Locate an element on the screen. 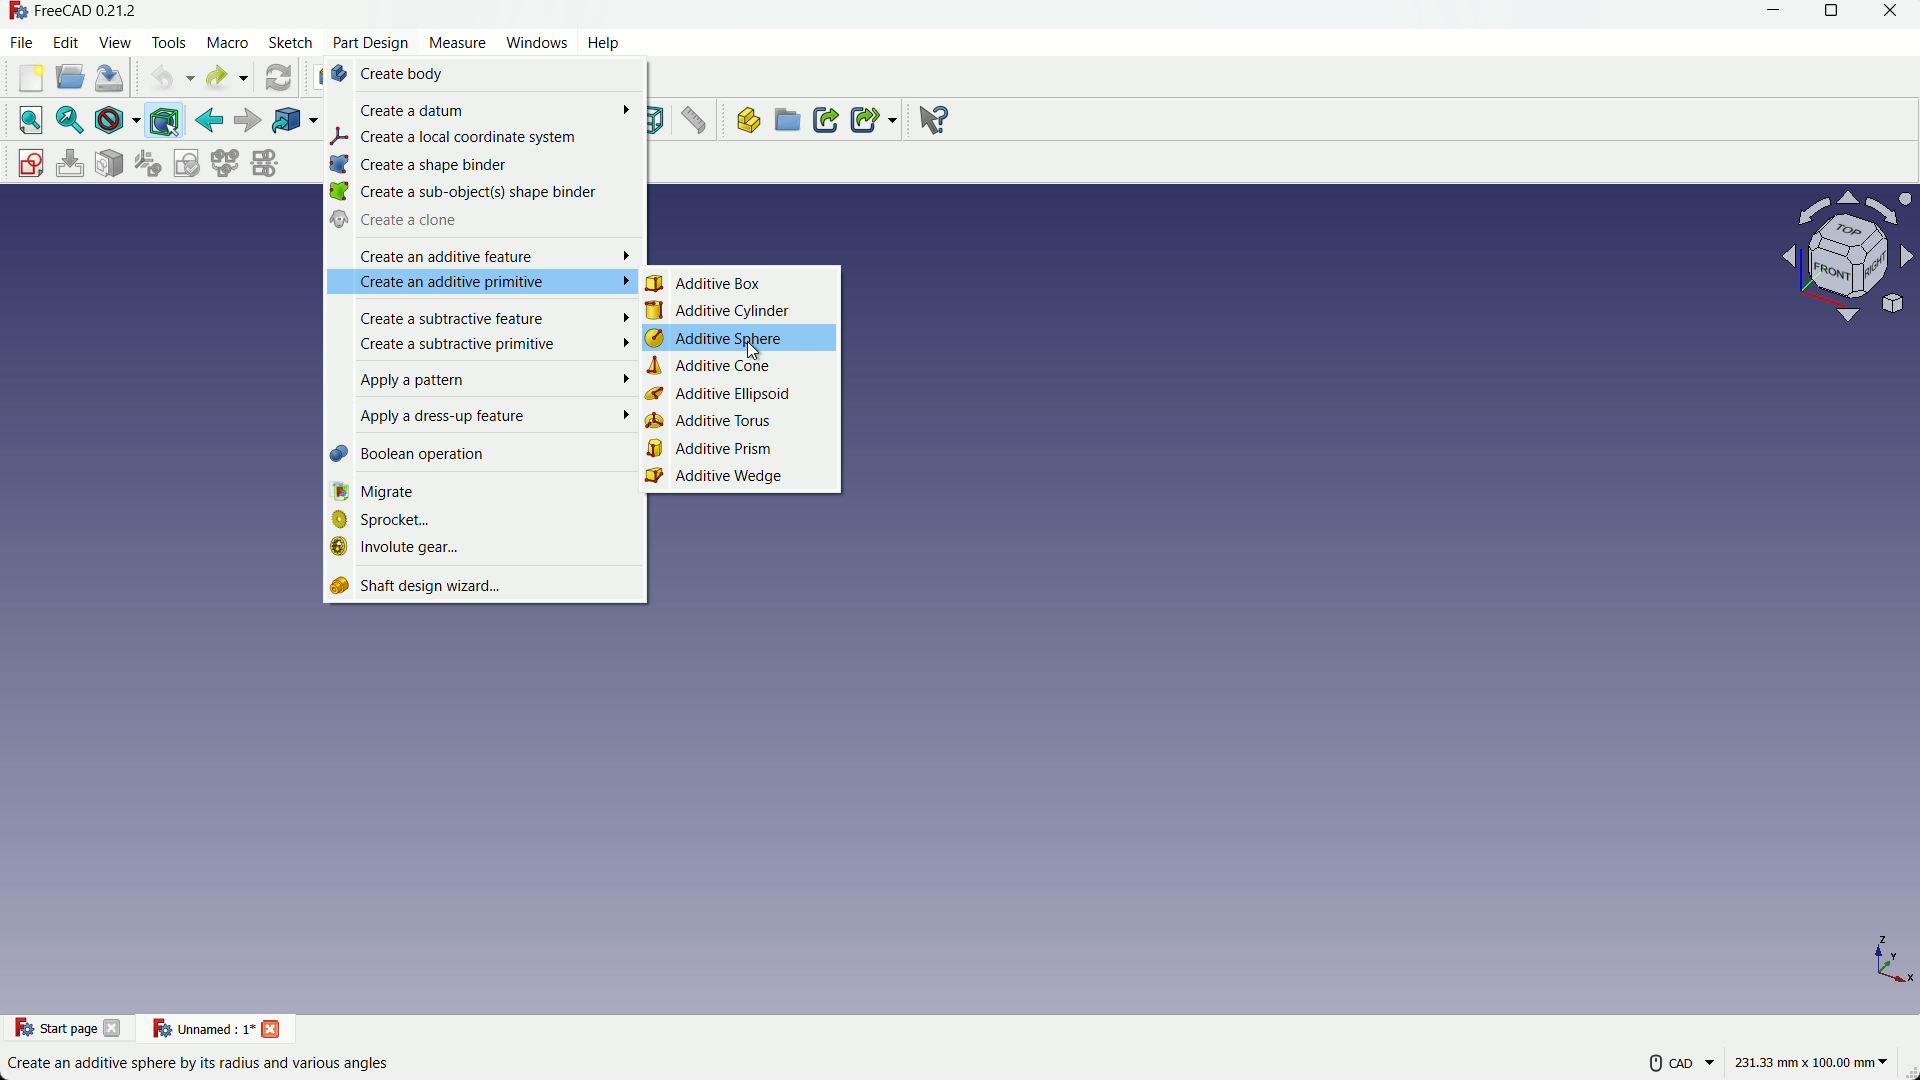 Image resolution: width=1920 pixels, height=1080 pixels. fit selection is located at coordinates (72, 122).